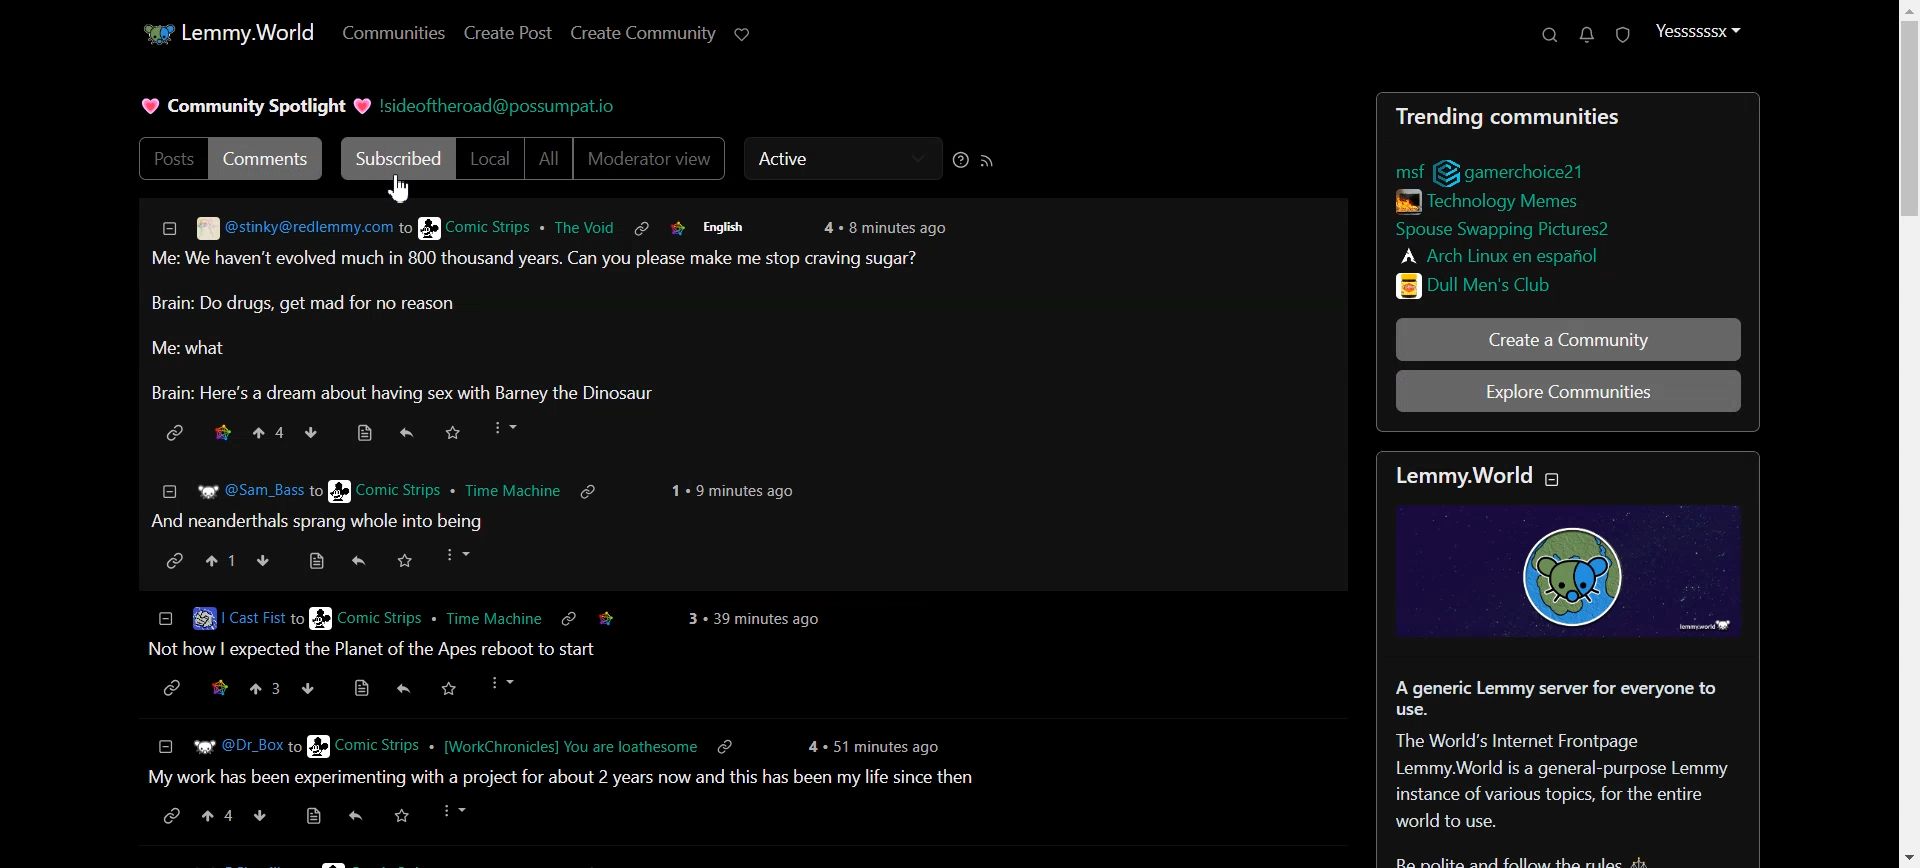  What do you see at coordinates (1568, 390) in the screenshot?
I see `Explore Community` at bounding box center [1568, 390].